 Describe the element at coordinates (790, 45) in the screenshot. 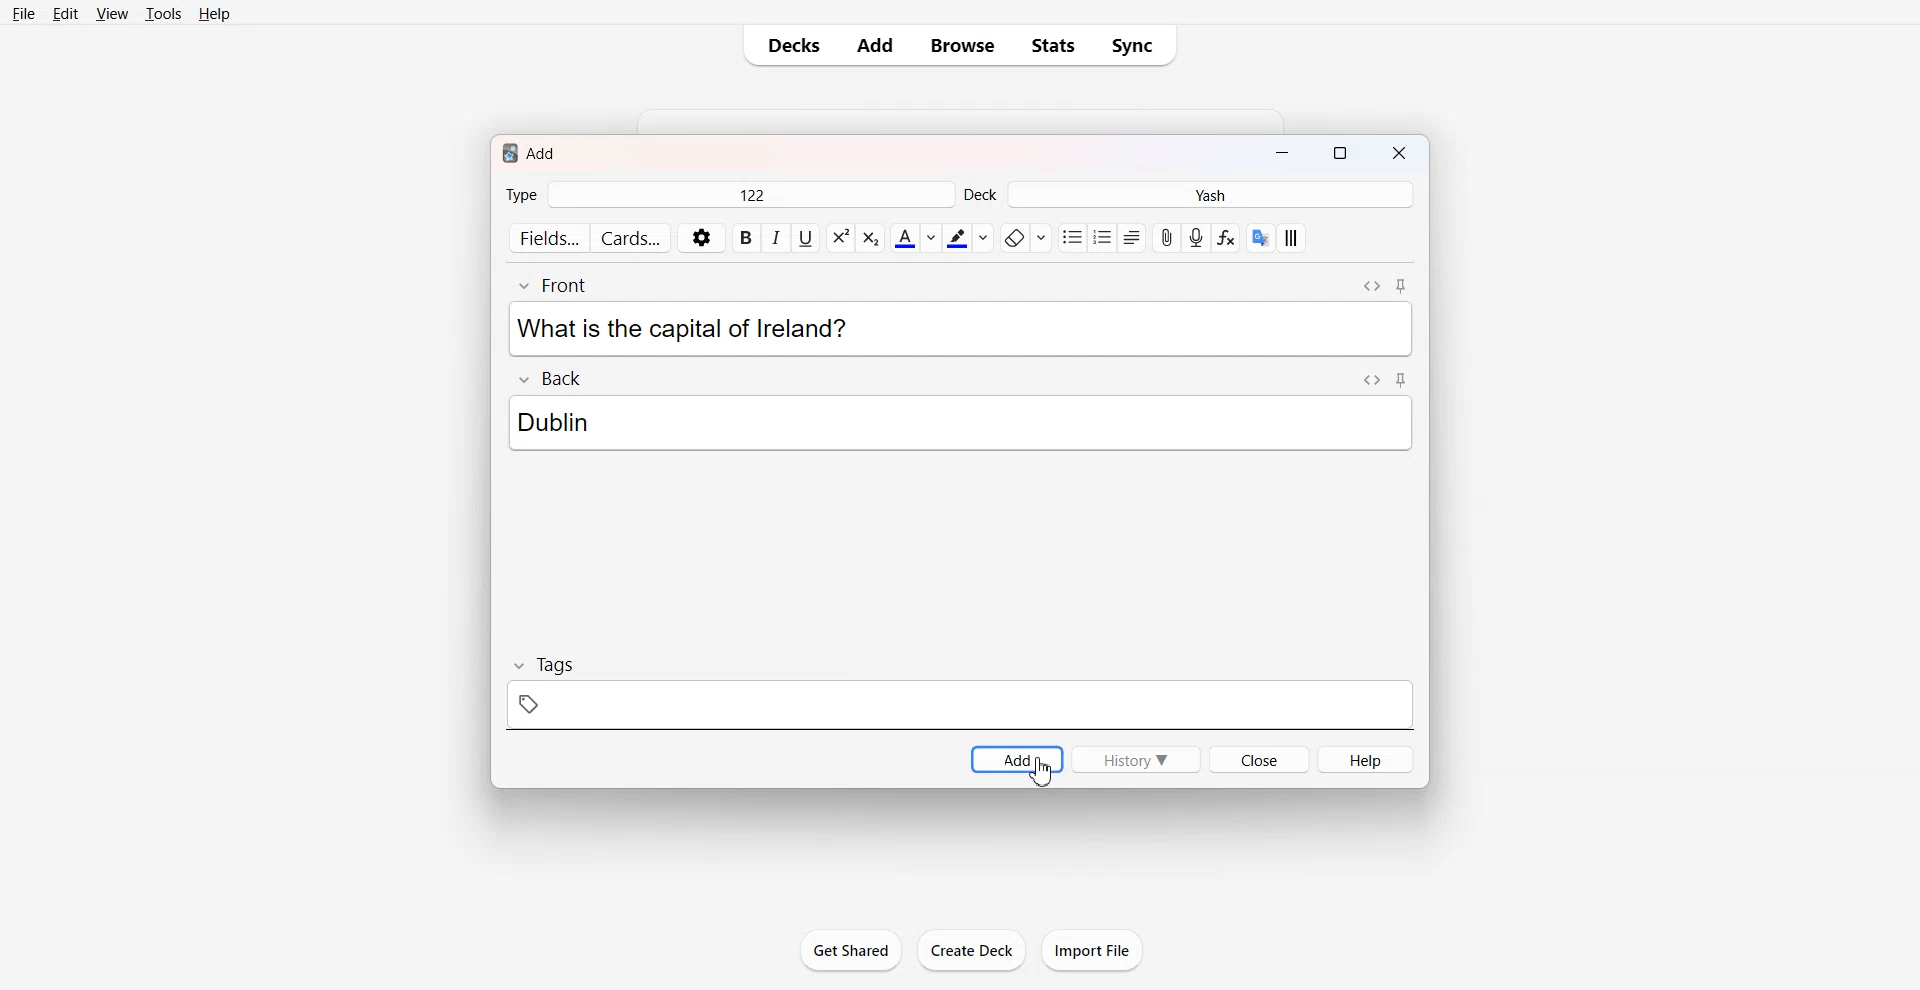

I see `Decks` at that location.